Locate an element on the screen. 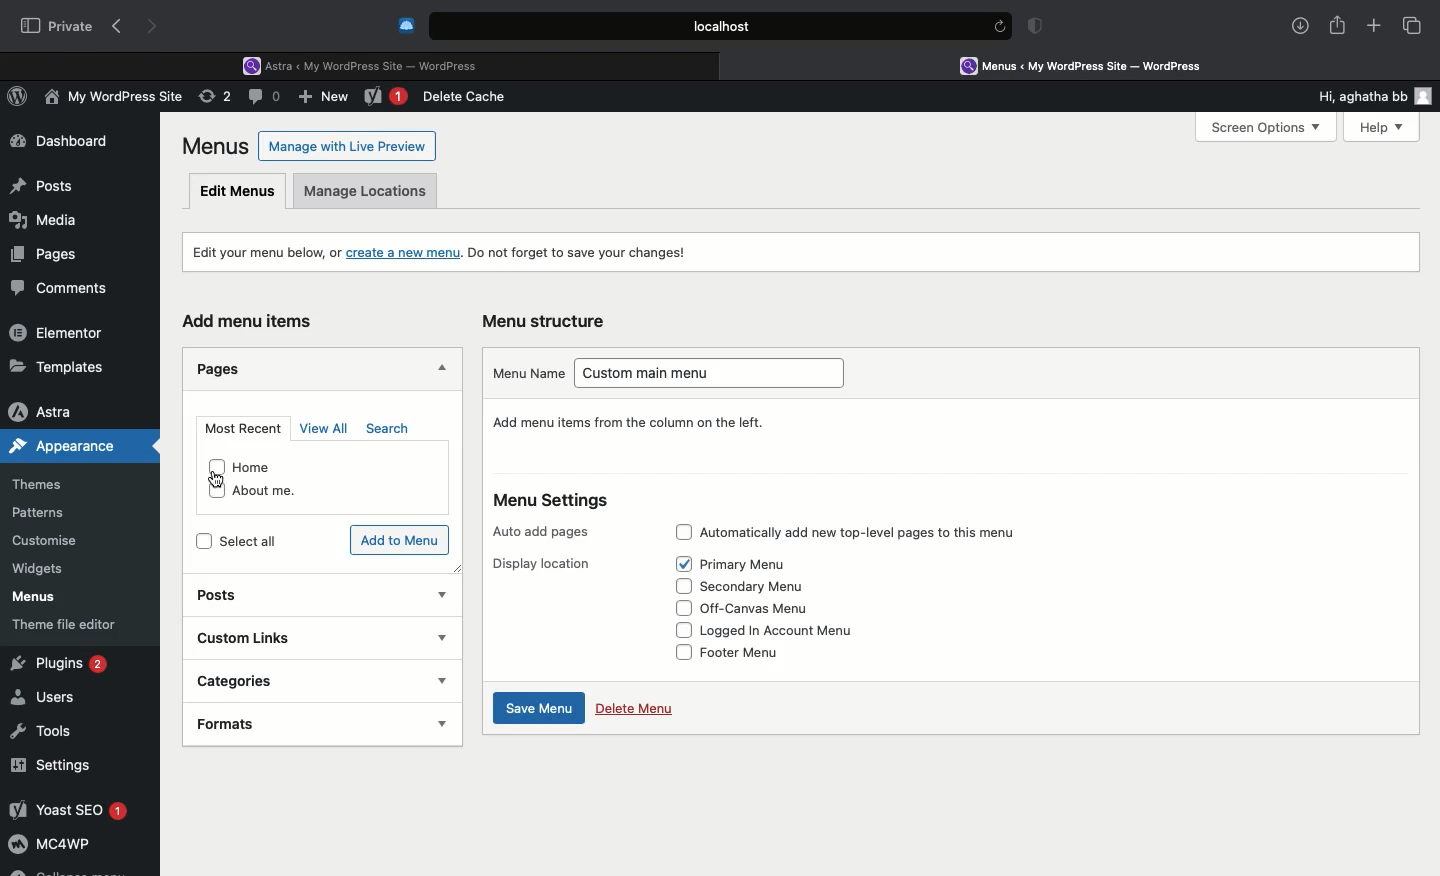  Menu structure is located at coordinates (548, 321).